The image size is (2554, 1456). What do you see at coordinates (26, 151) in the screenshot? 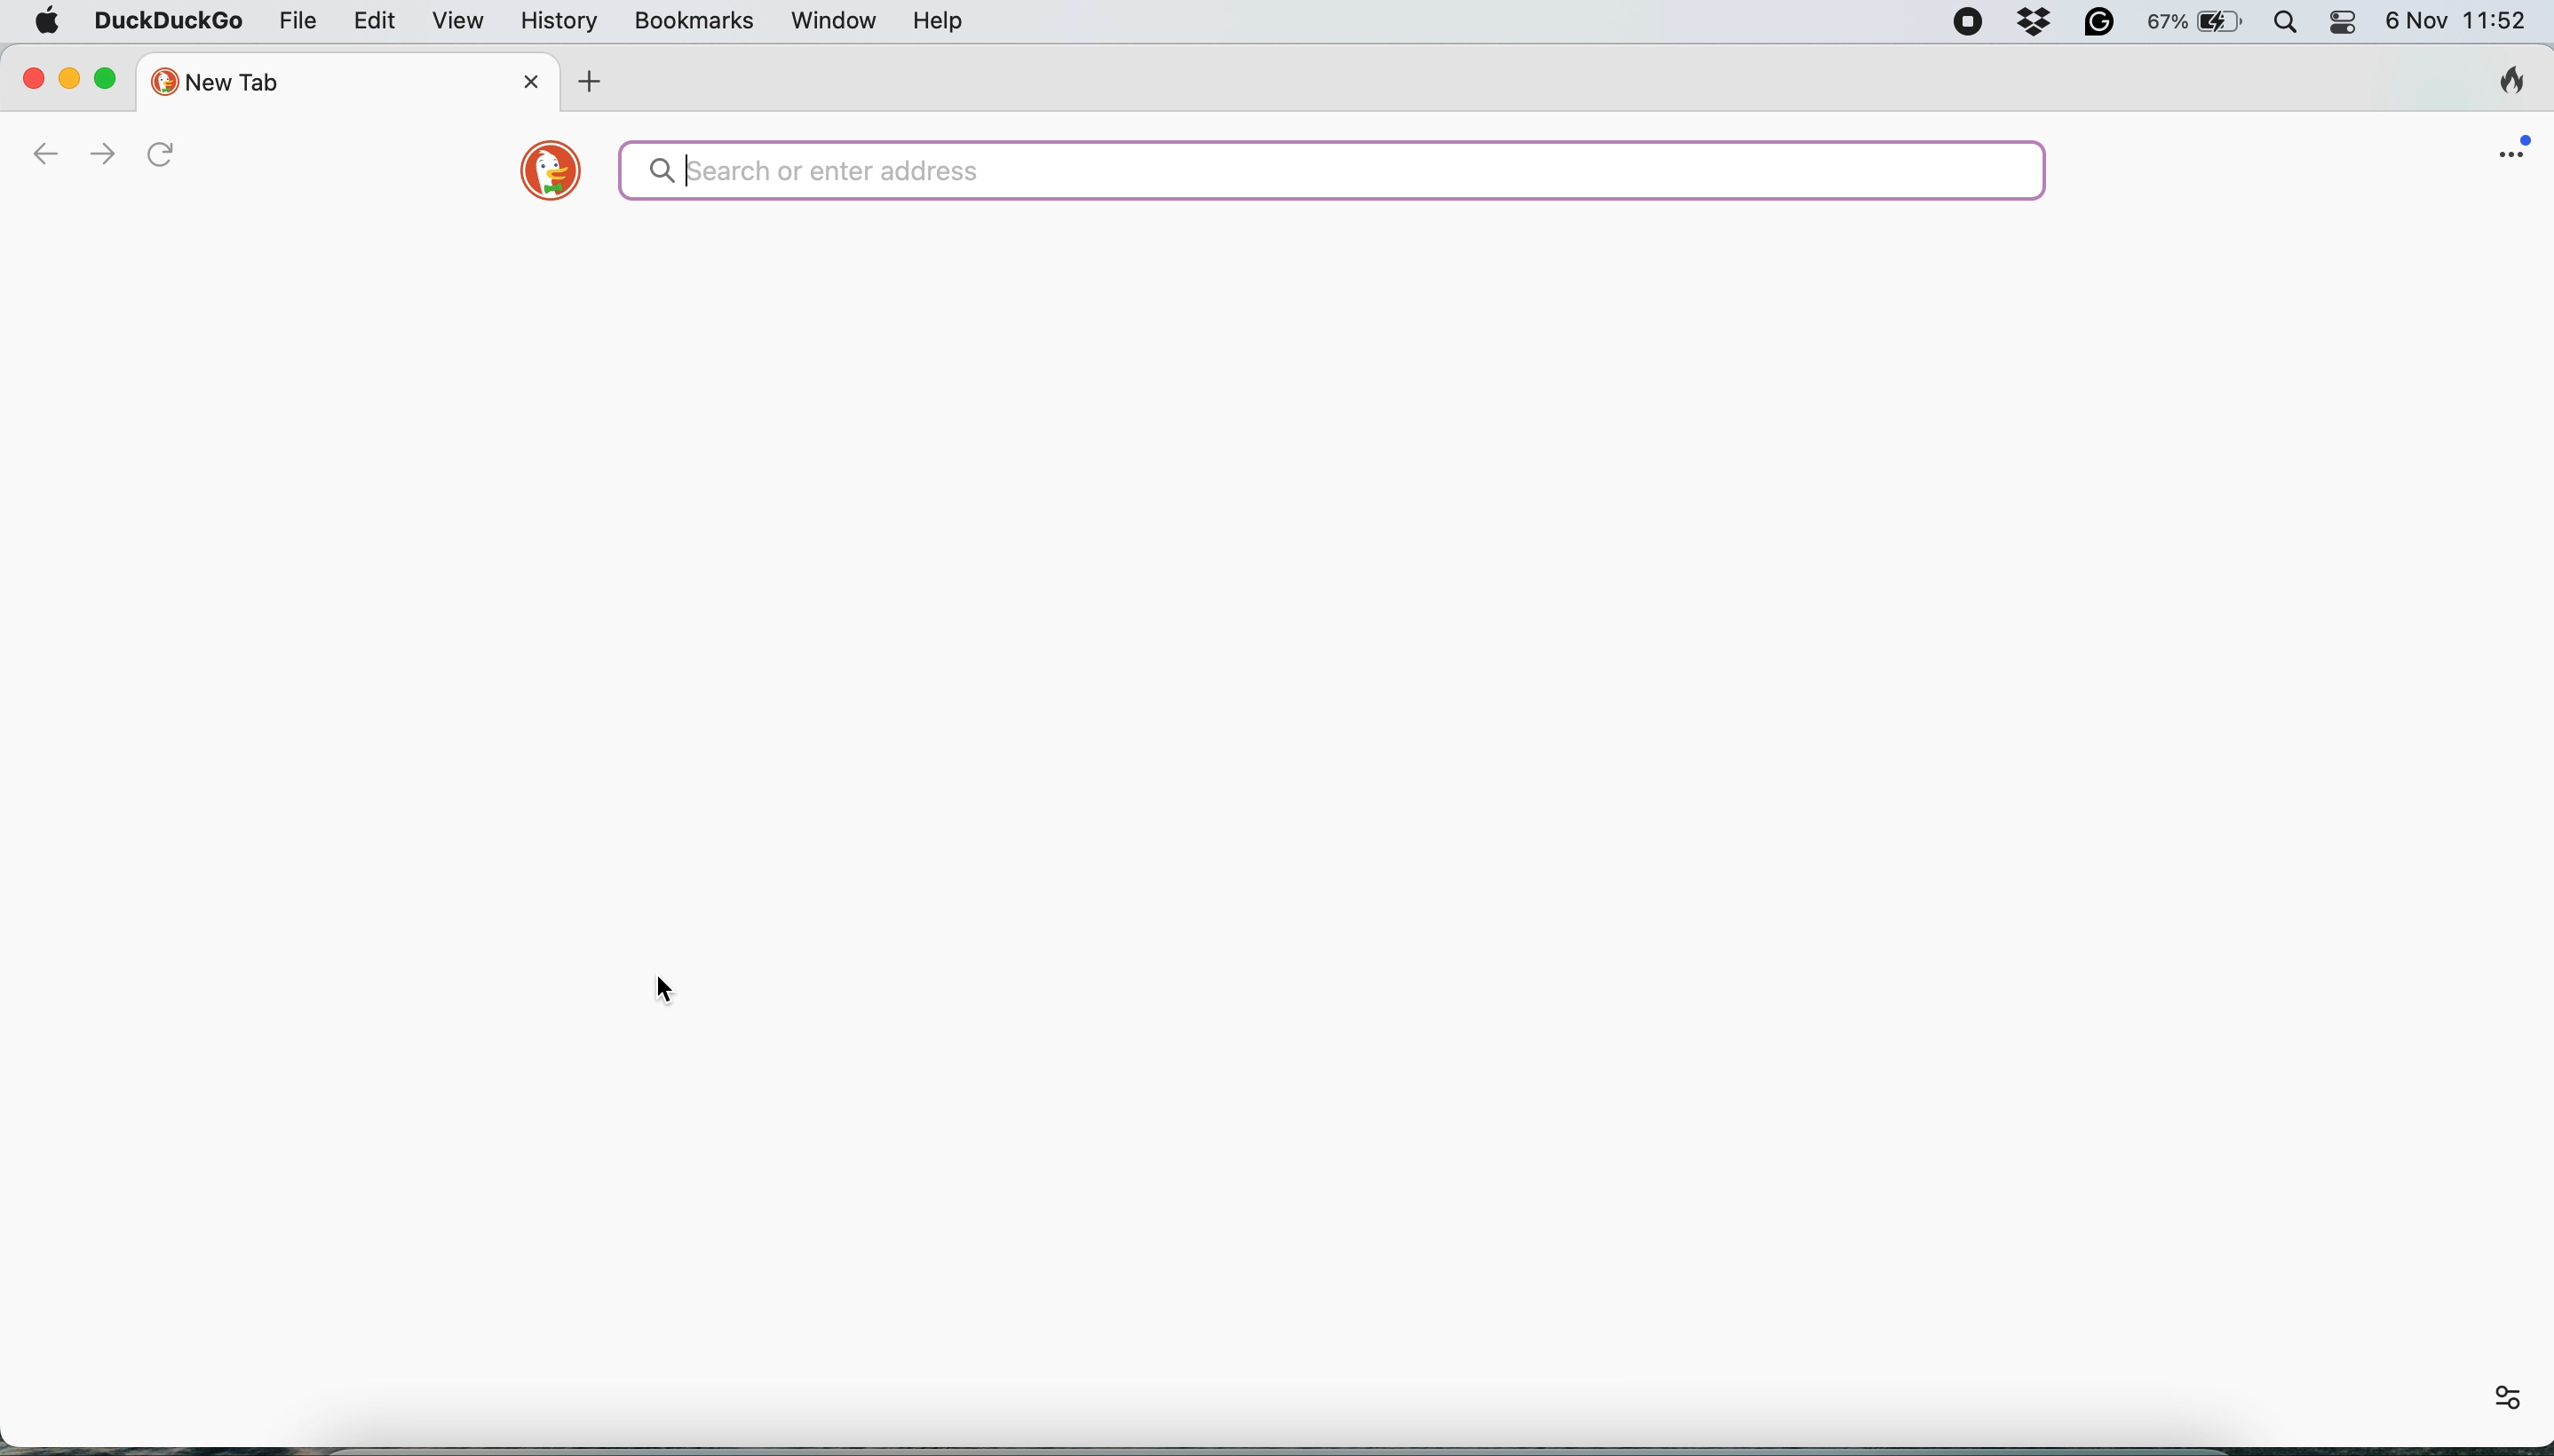
I see `go back` at bounding box center [26, 151].